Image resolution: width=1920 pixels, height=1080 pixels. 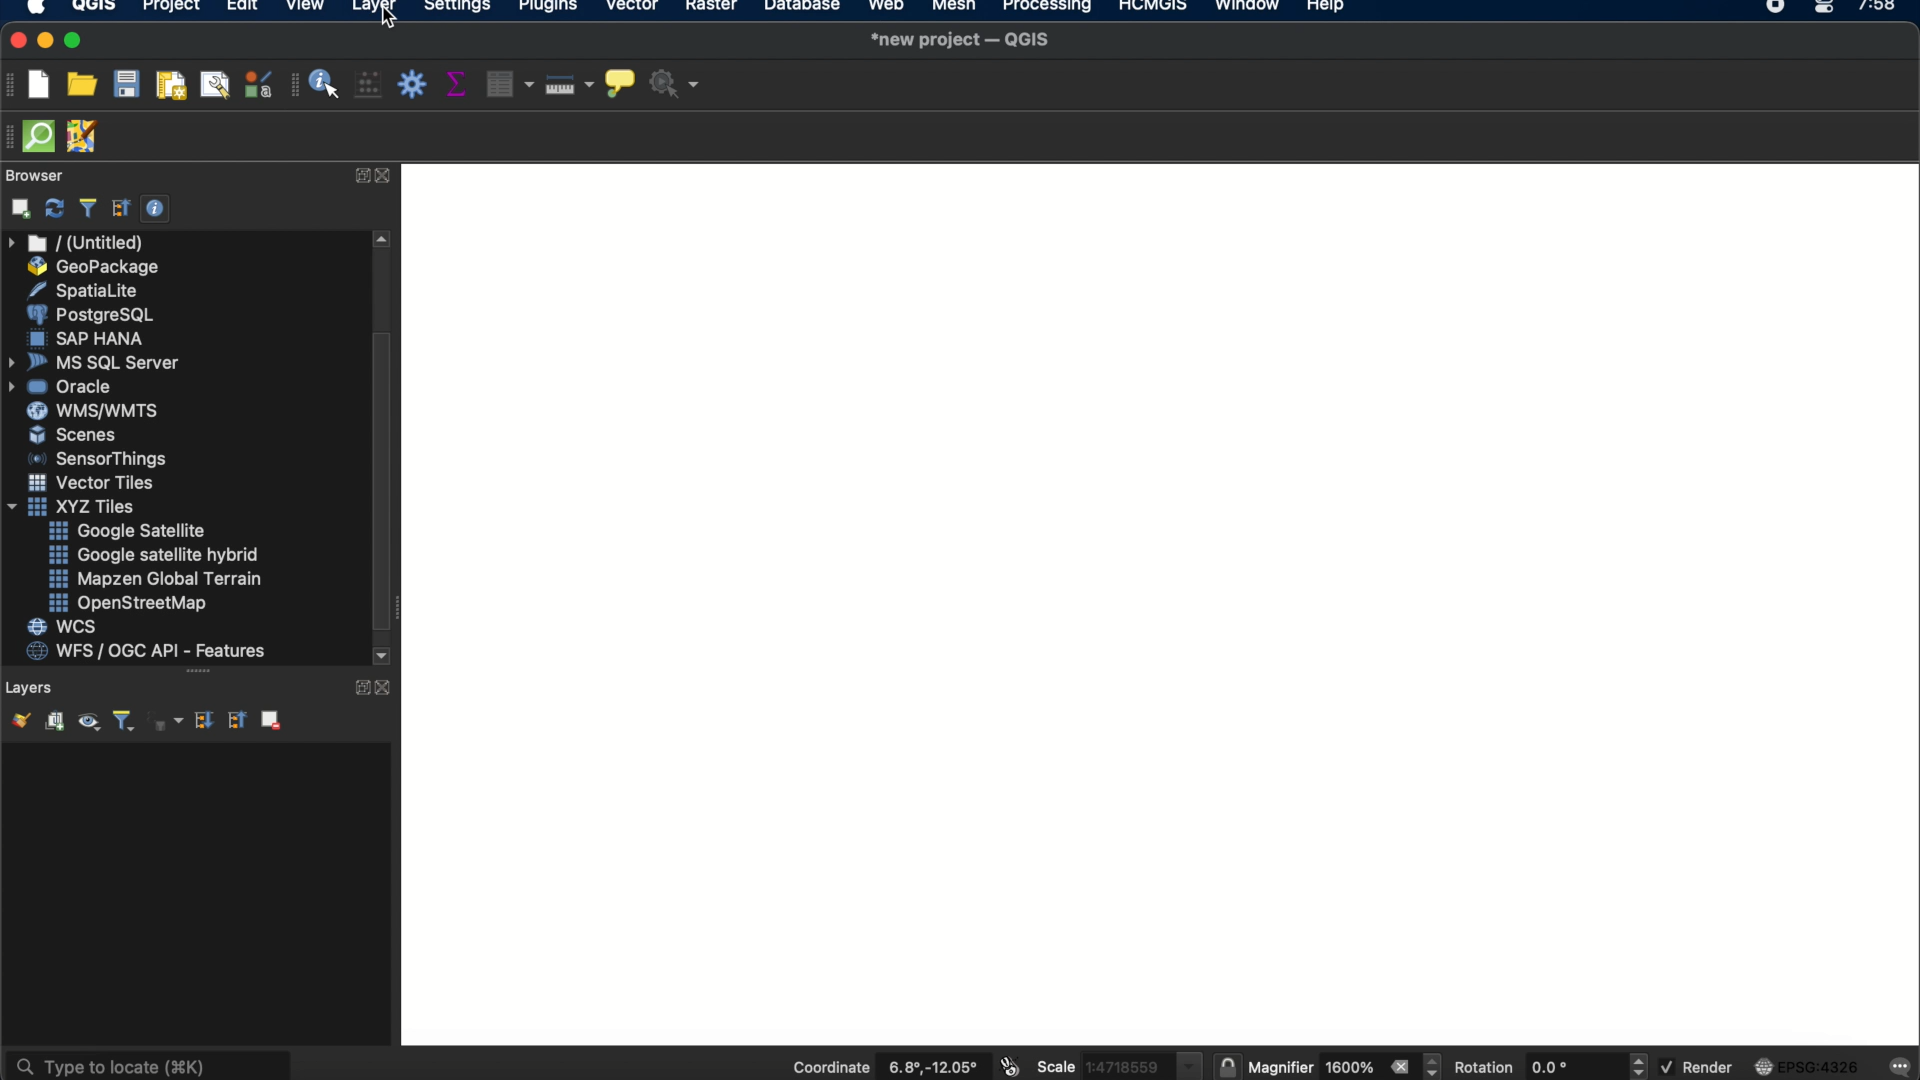 I want to click on untitled, so click(x=78, y=243).